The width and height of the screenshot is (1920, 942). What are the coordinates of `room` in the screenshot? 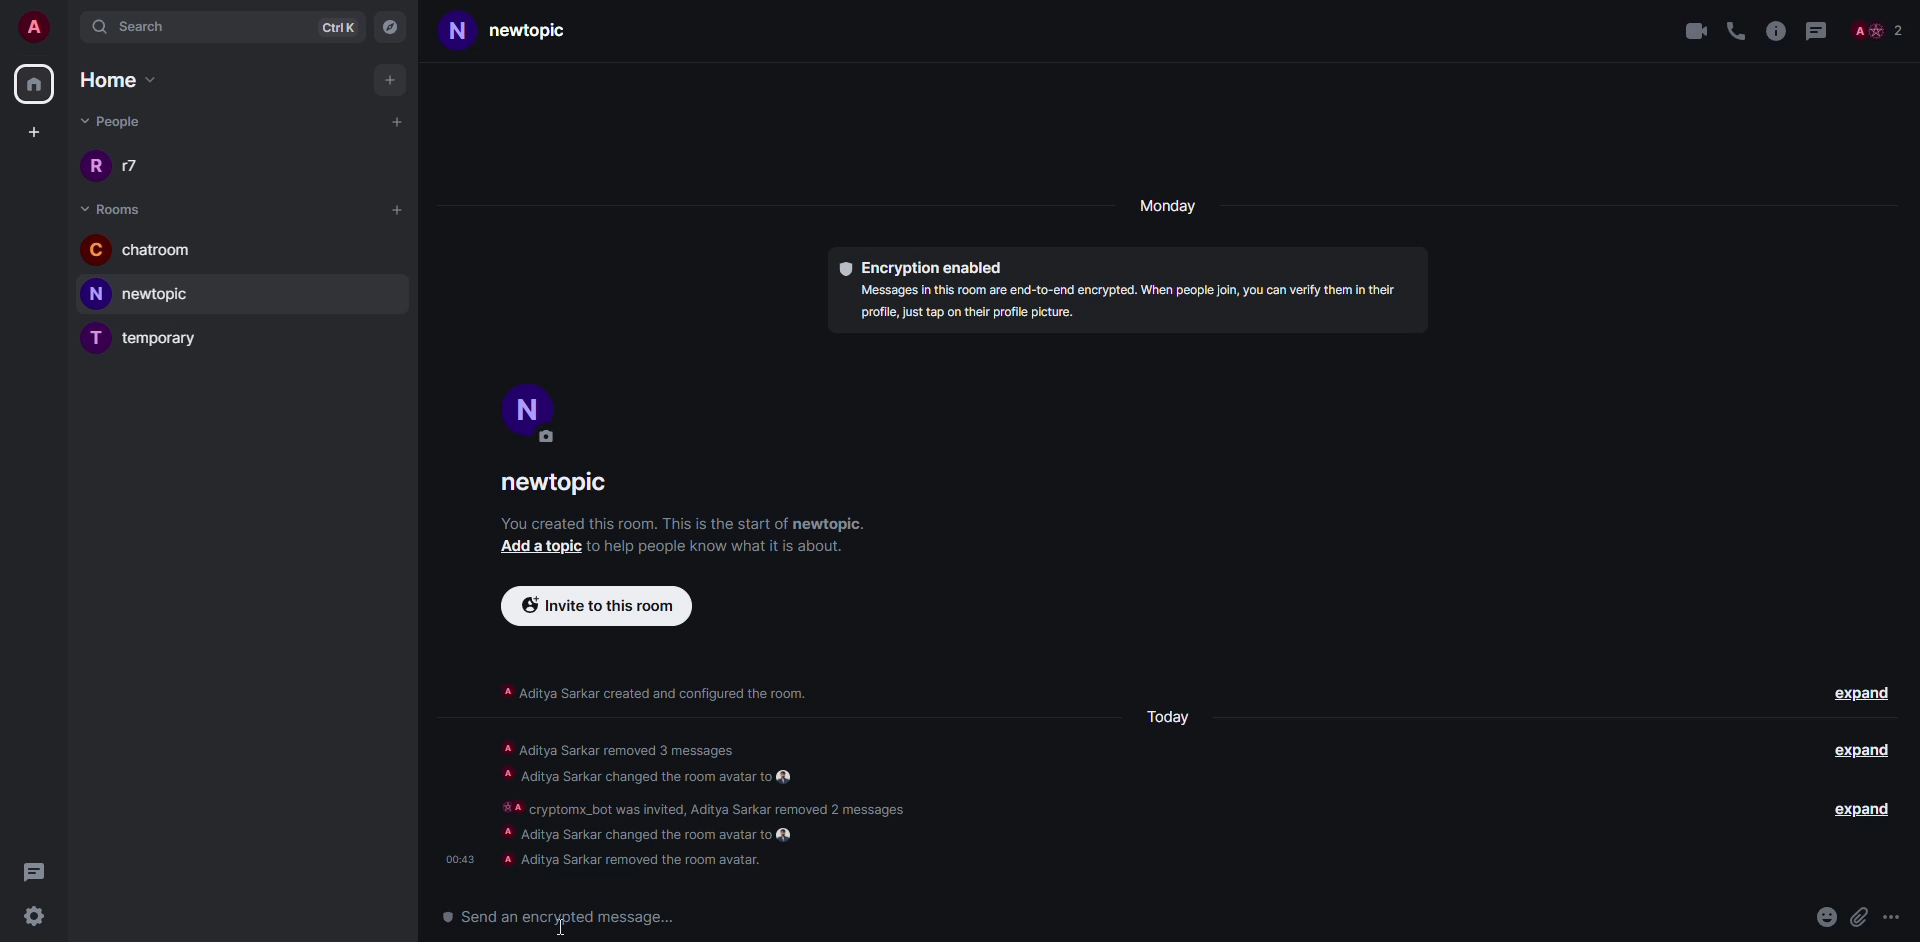 It's located at (116, 209).